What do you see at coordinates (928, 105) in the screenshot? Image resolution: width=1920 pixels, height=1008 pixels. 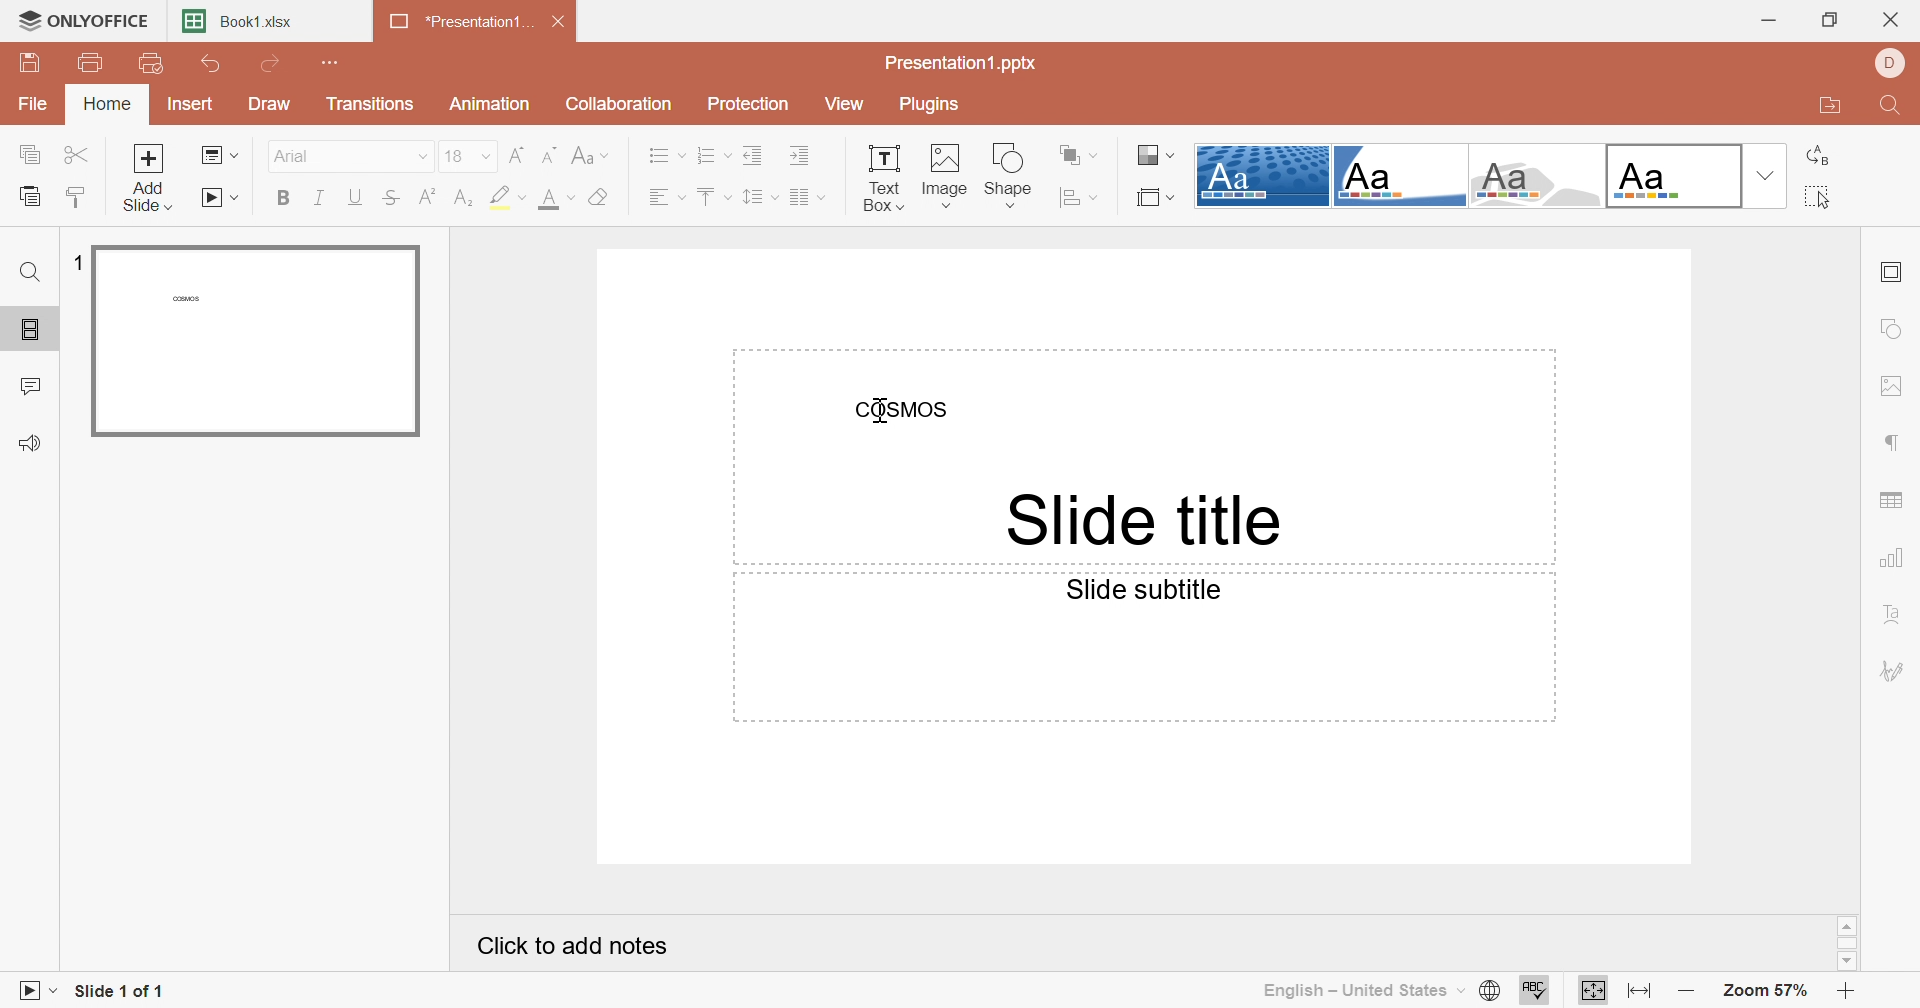 I see `Plugins` at bounding box center [928, 105].